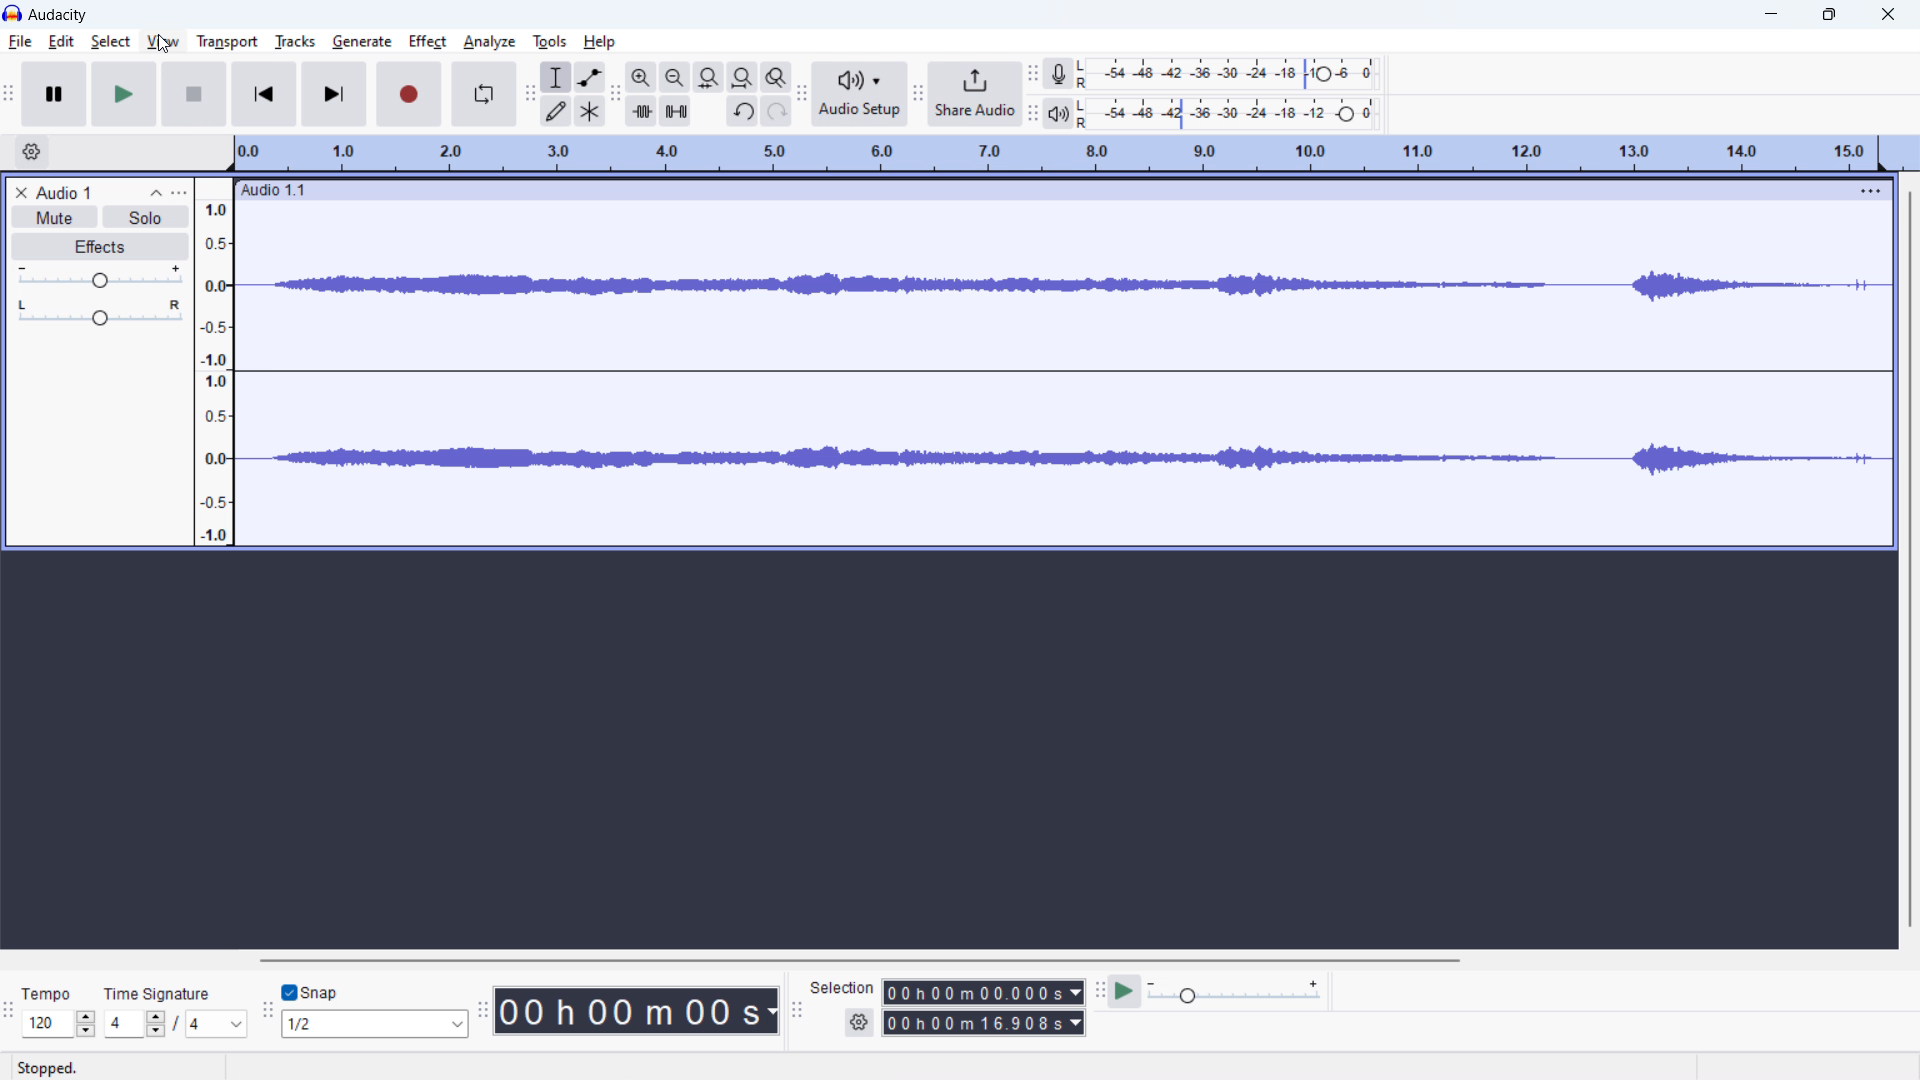  Describe the element at coordinates (362, 41) in the screenshot. I see `generate` at that location.